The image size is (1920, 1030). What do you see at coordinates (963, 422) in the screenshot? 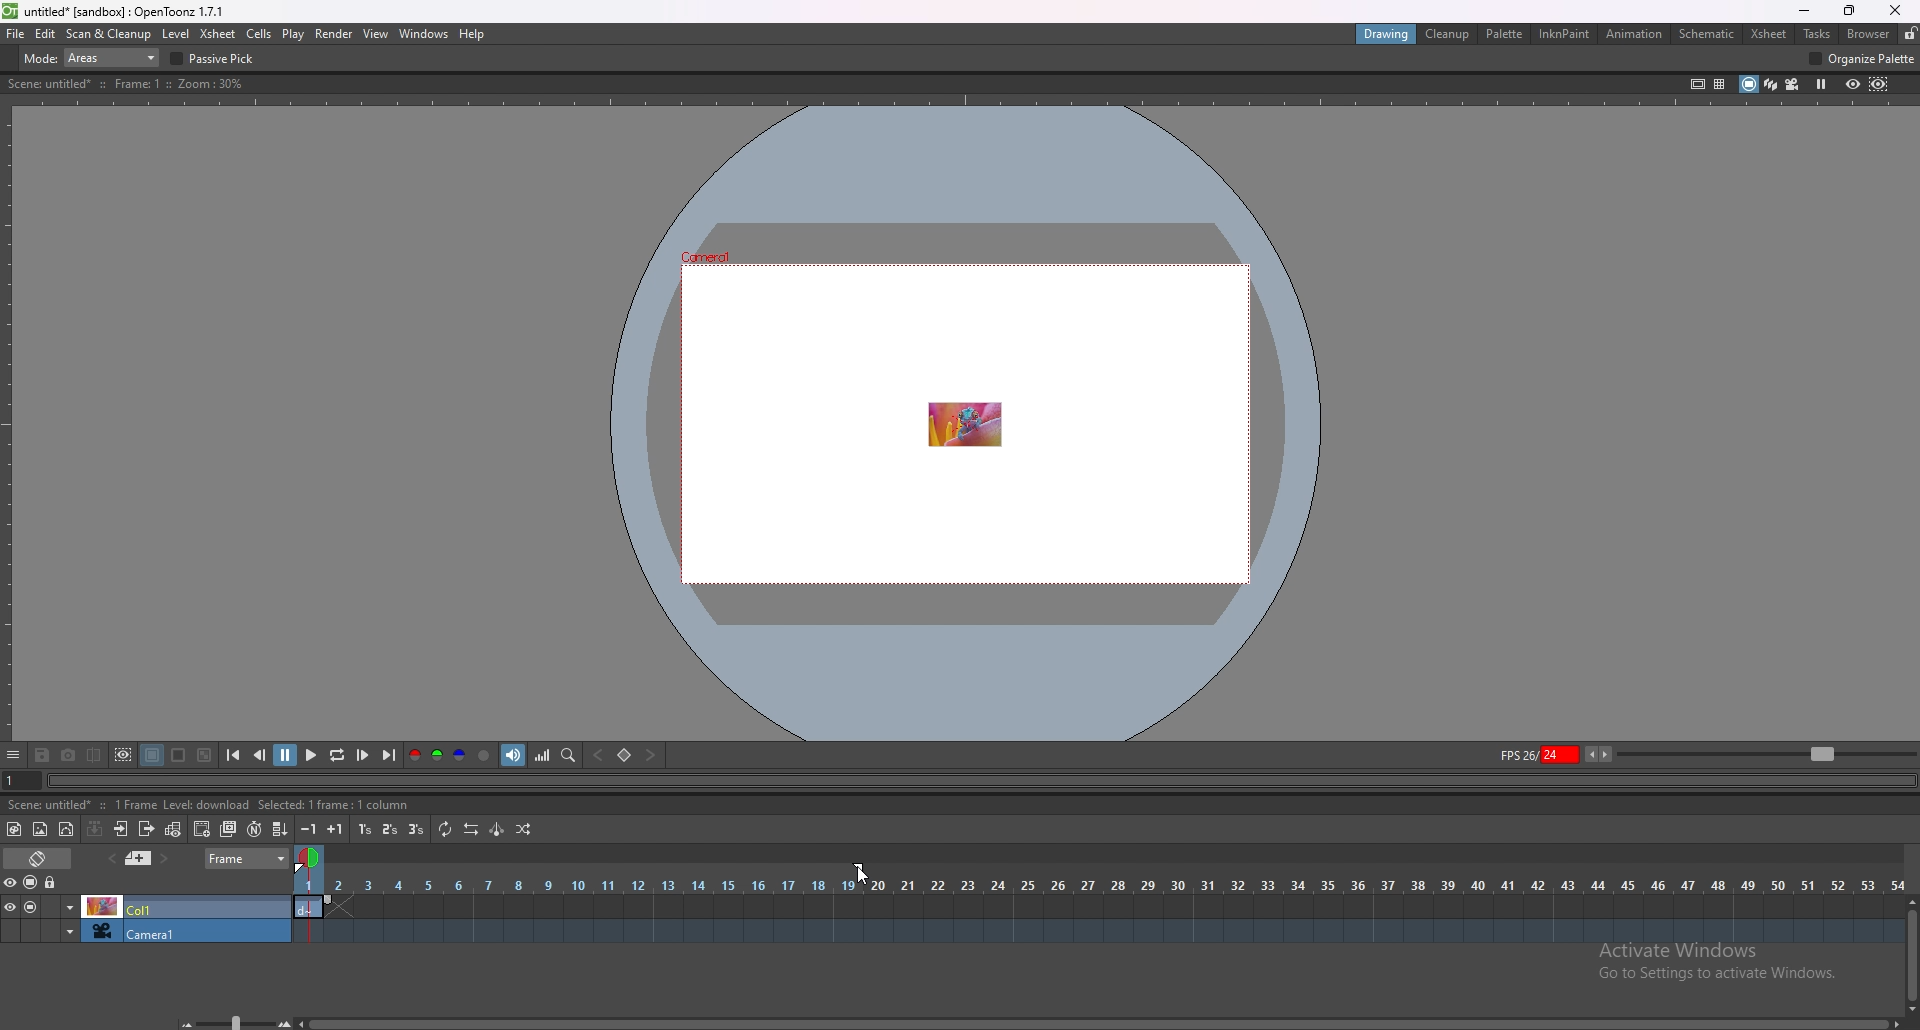
I see `animation area` at bounding box center [963, 422].